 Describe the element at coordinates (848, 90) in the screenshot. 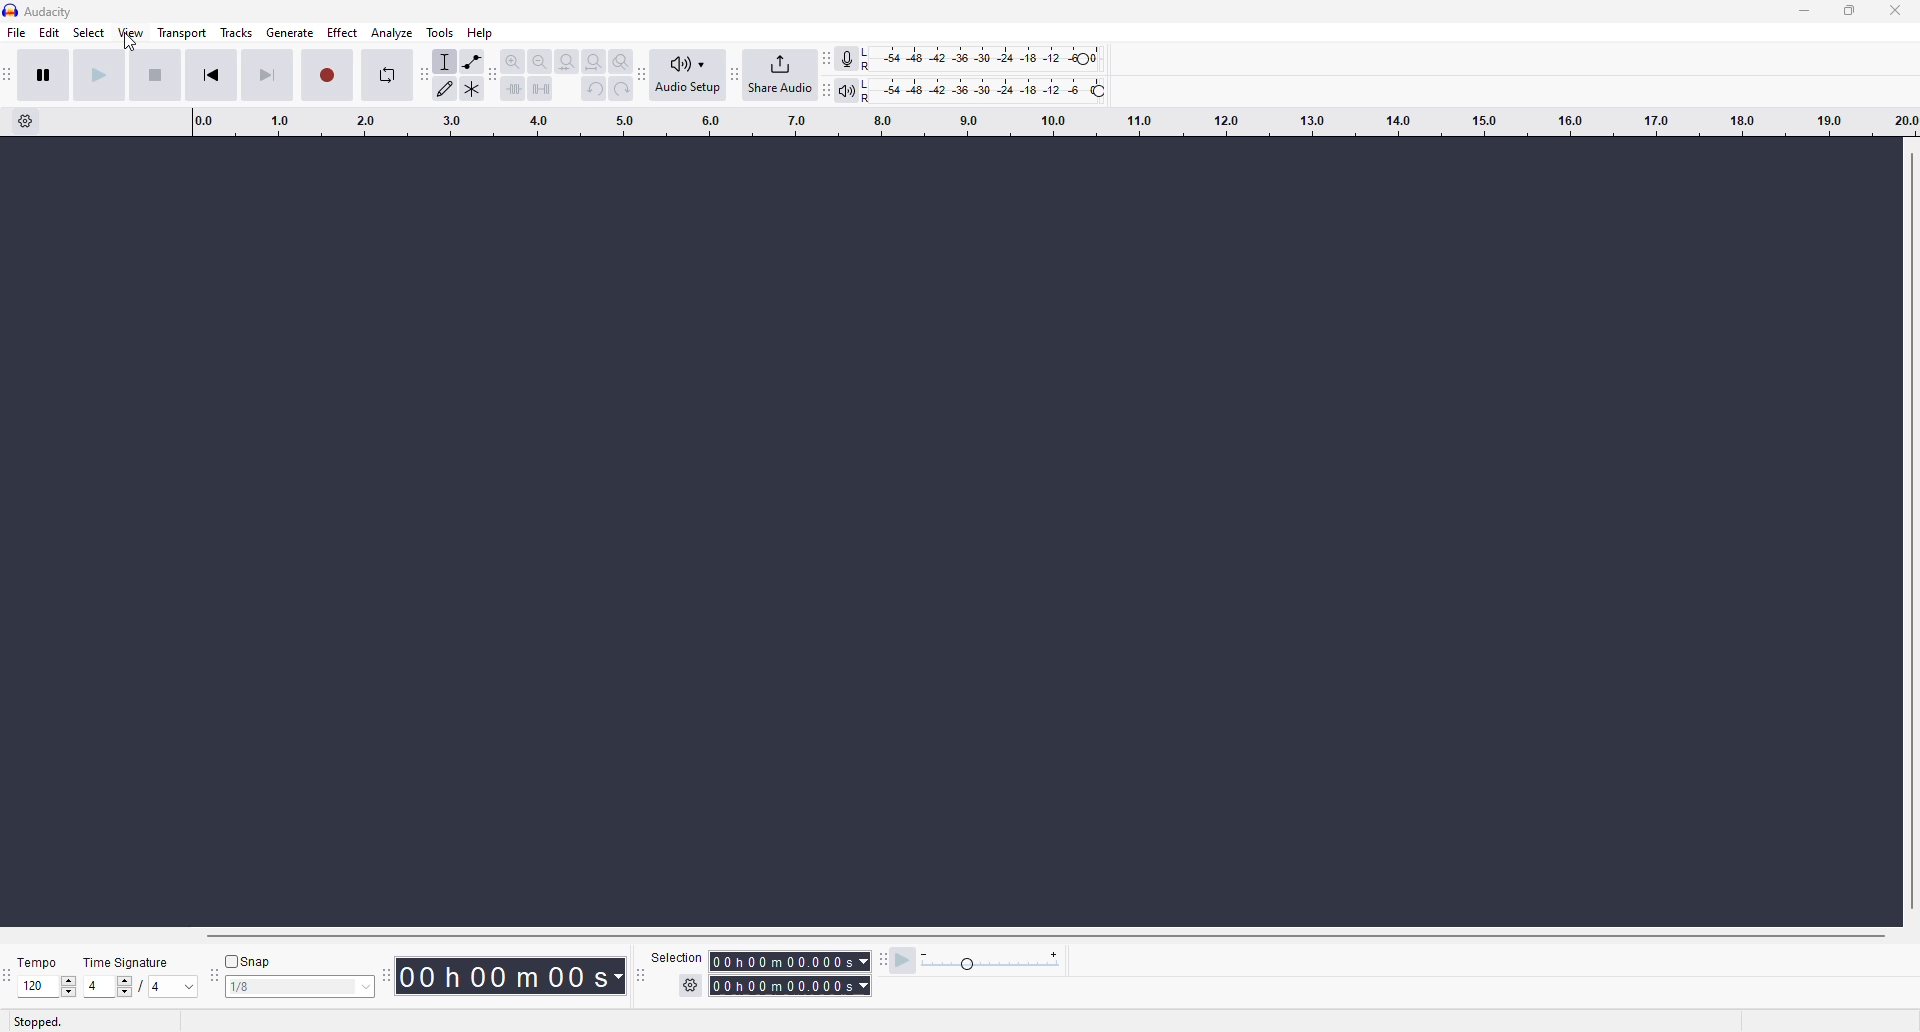

I see `playback meter` at that location.